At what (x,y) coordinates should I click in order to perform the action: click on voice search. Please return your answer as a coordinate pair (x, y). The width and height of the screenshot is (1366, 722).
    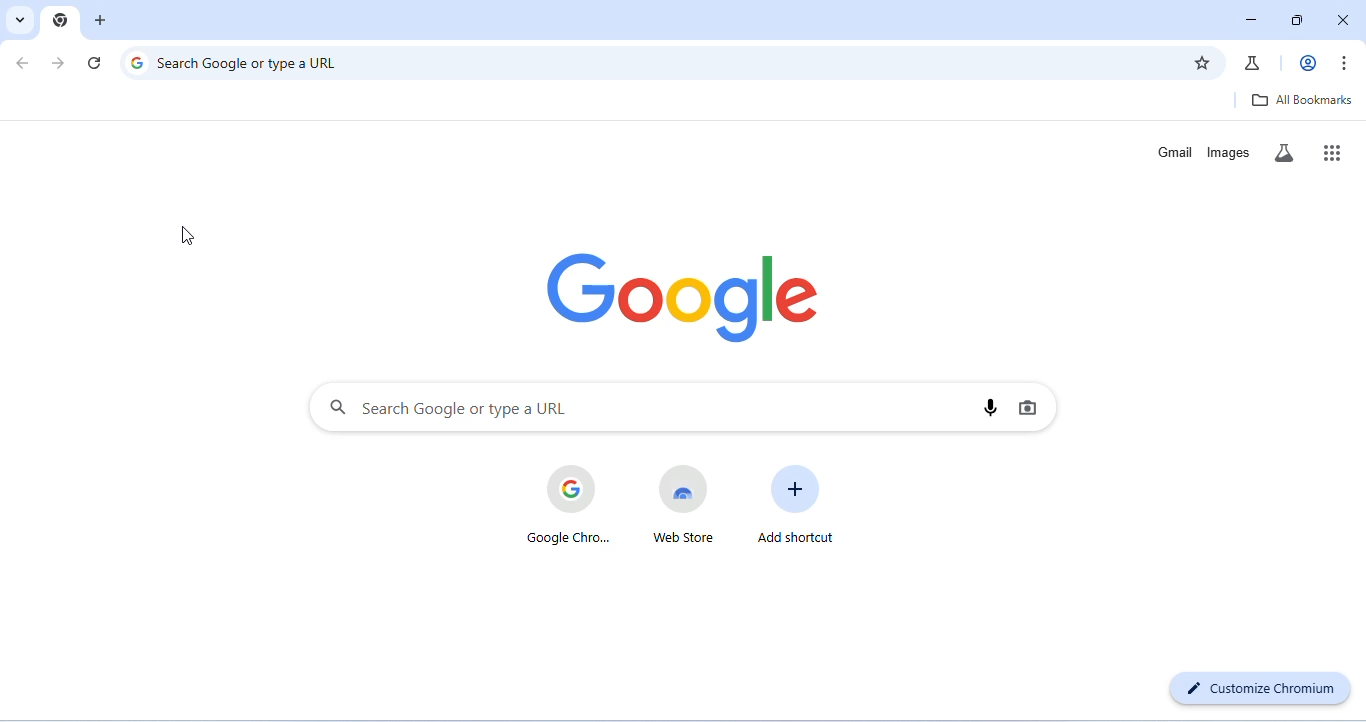
    Looking at the image, I should click on (992, 406).